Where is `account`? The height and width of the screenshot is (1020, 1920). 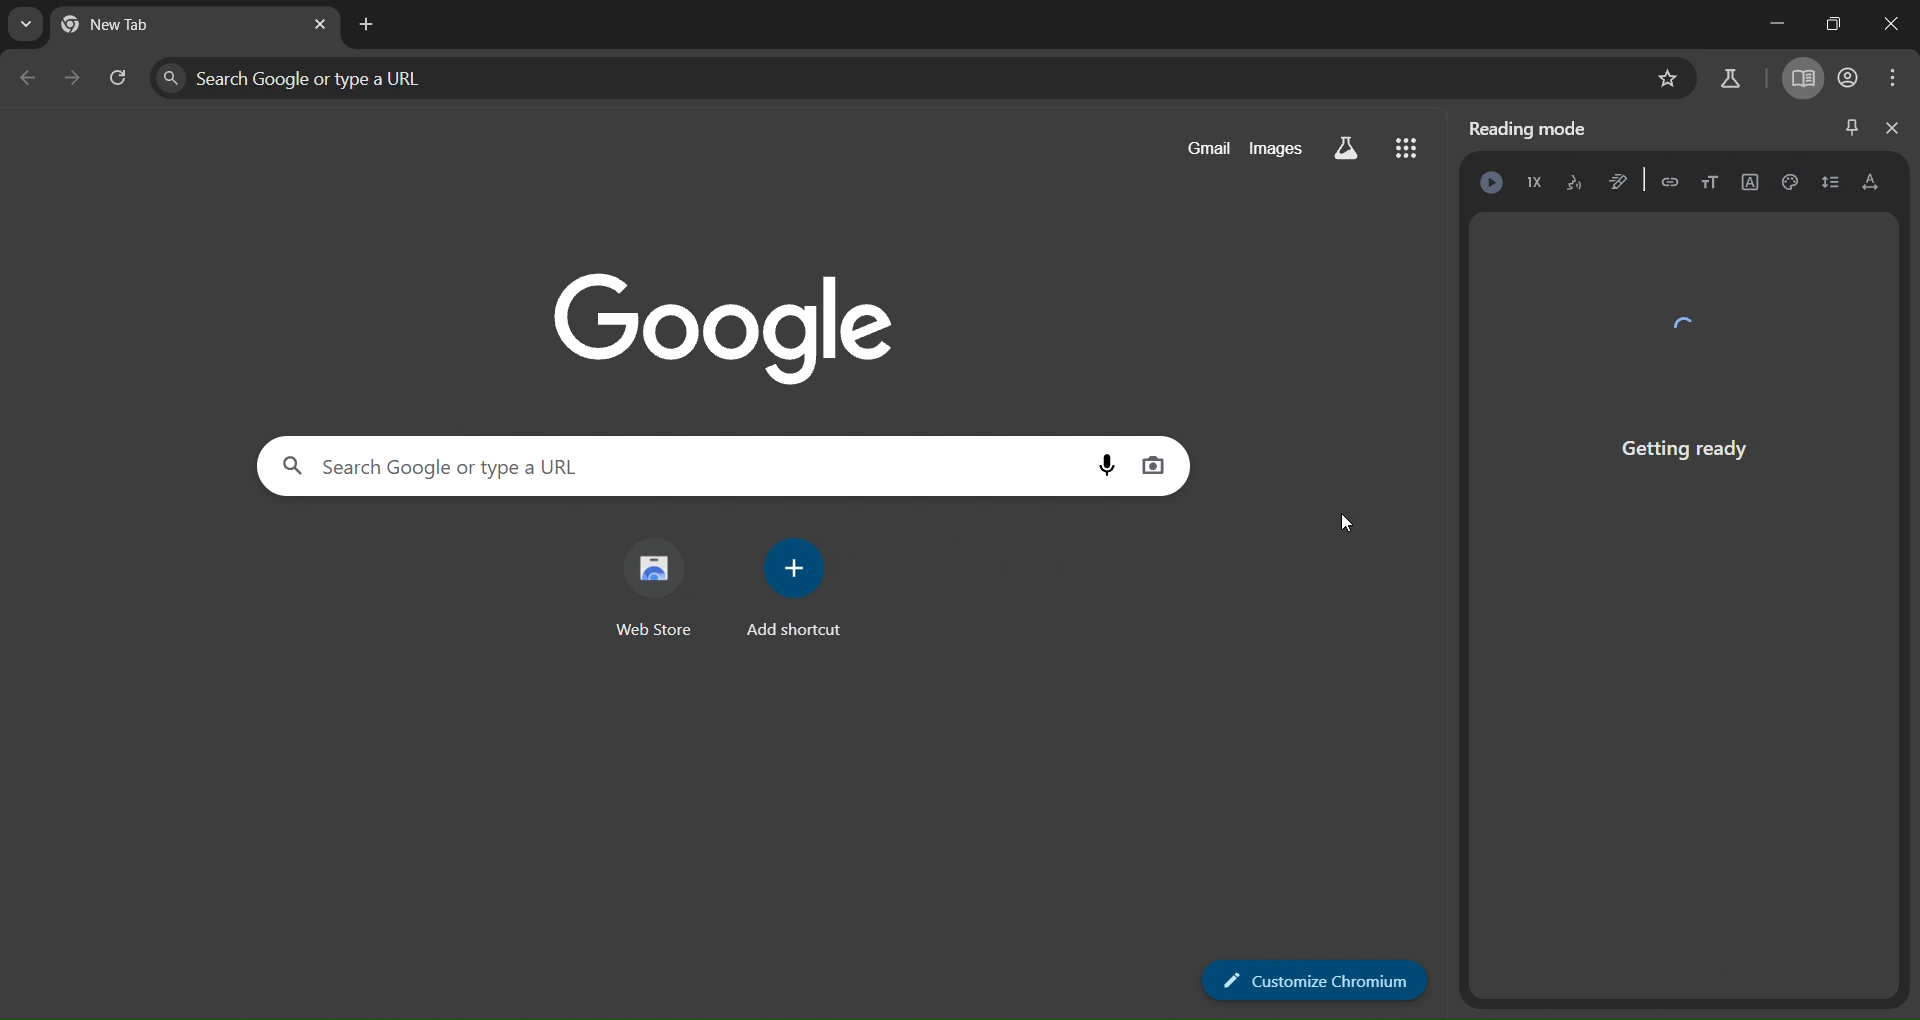
account is located at coordinates (1843, 79).